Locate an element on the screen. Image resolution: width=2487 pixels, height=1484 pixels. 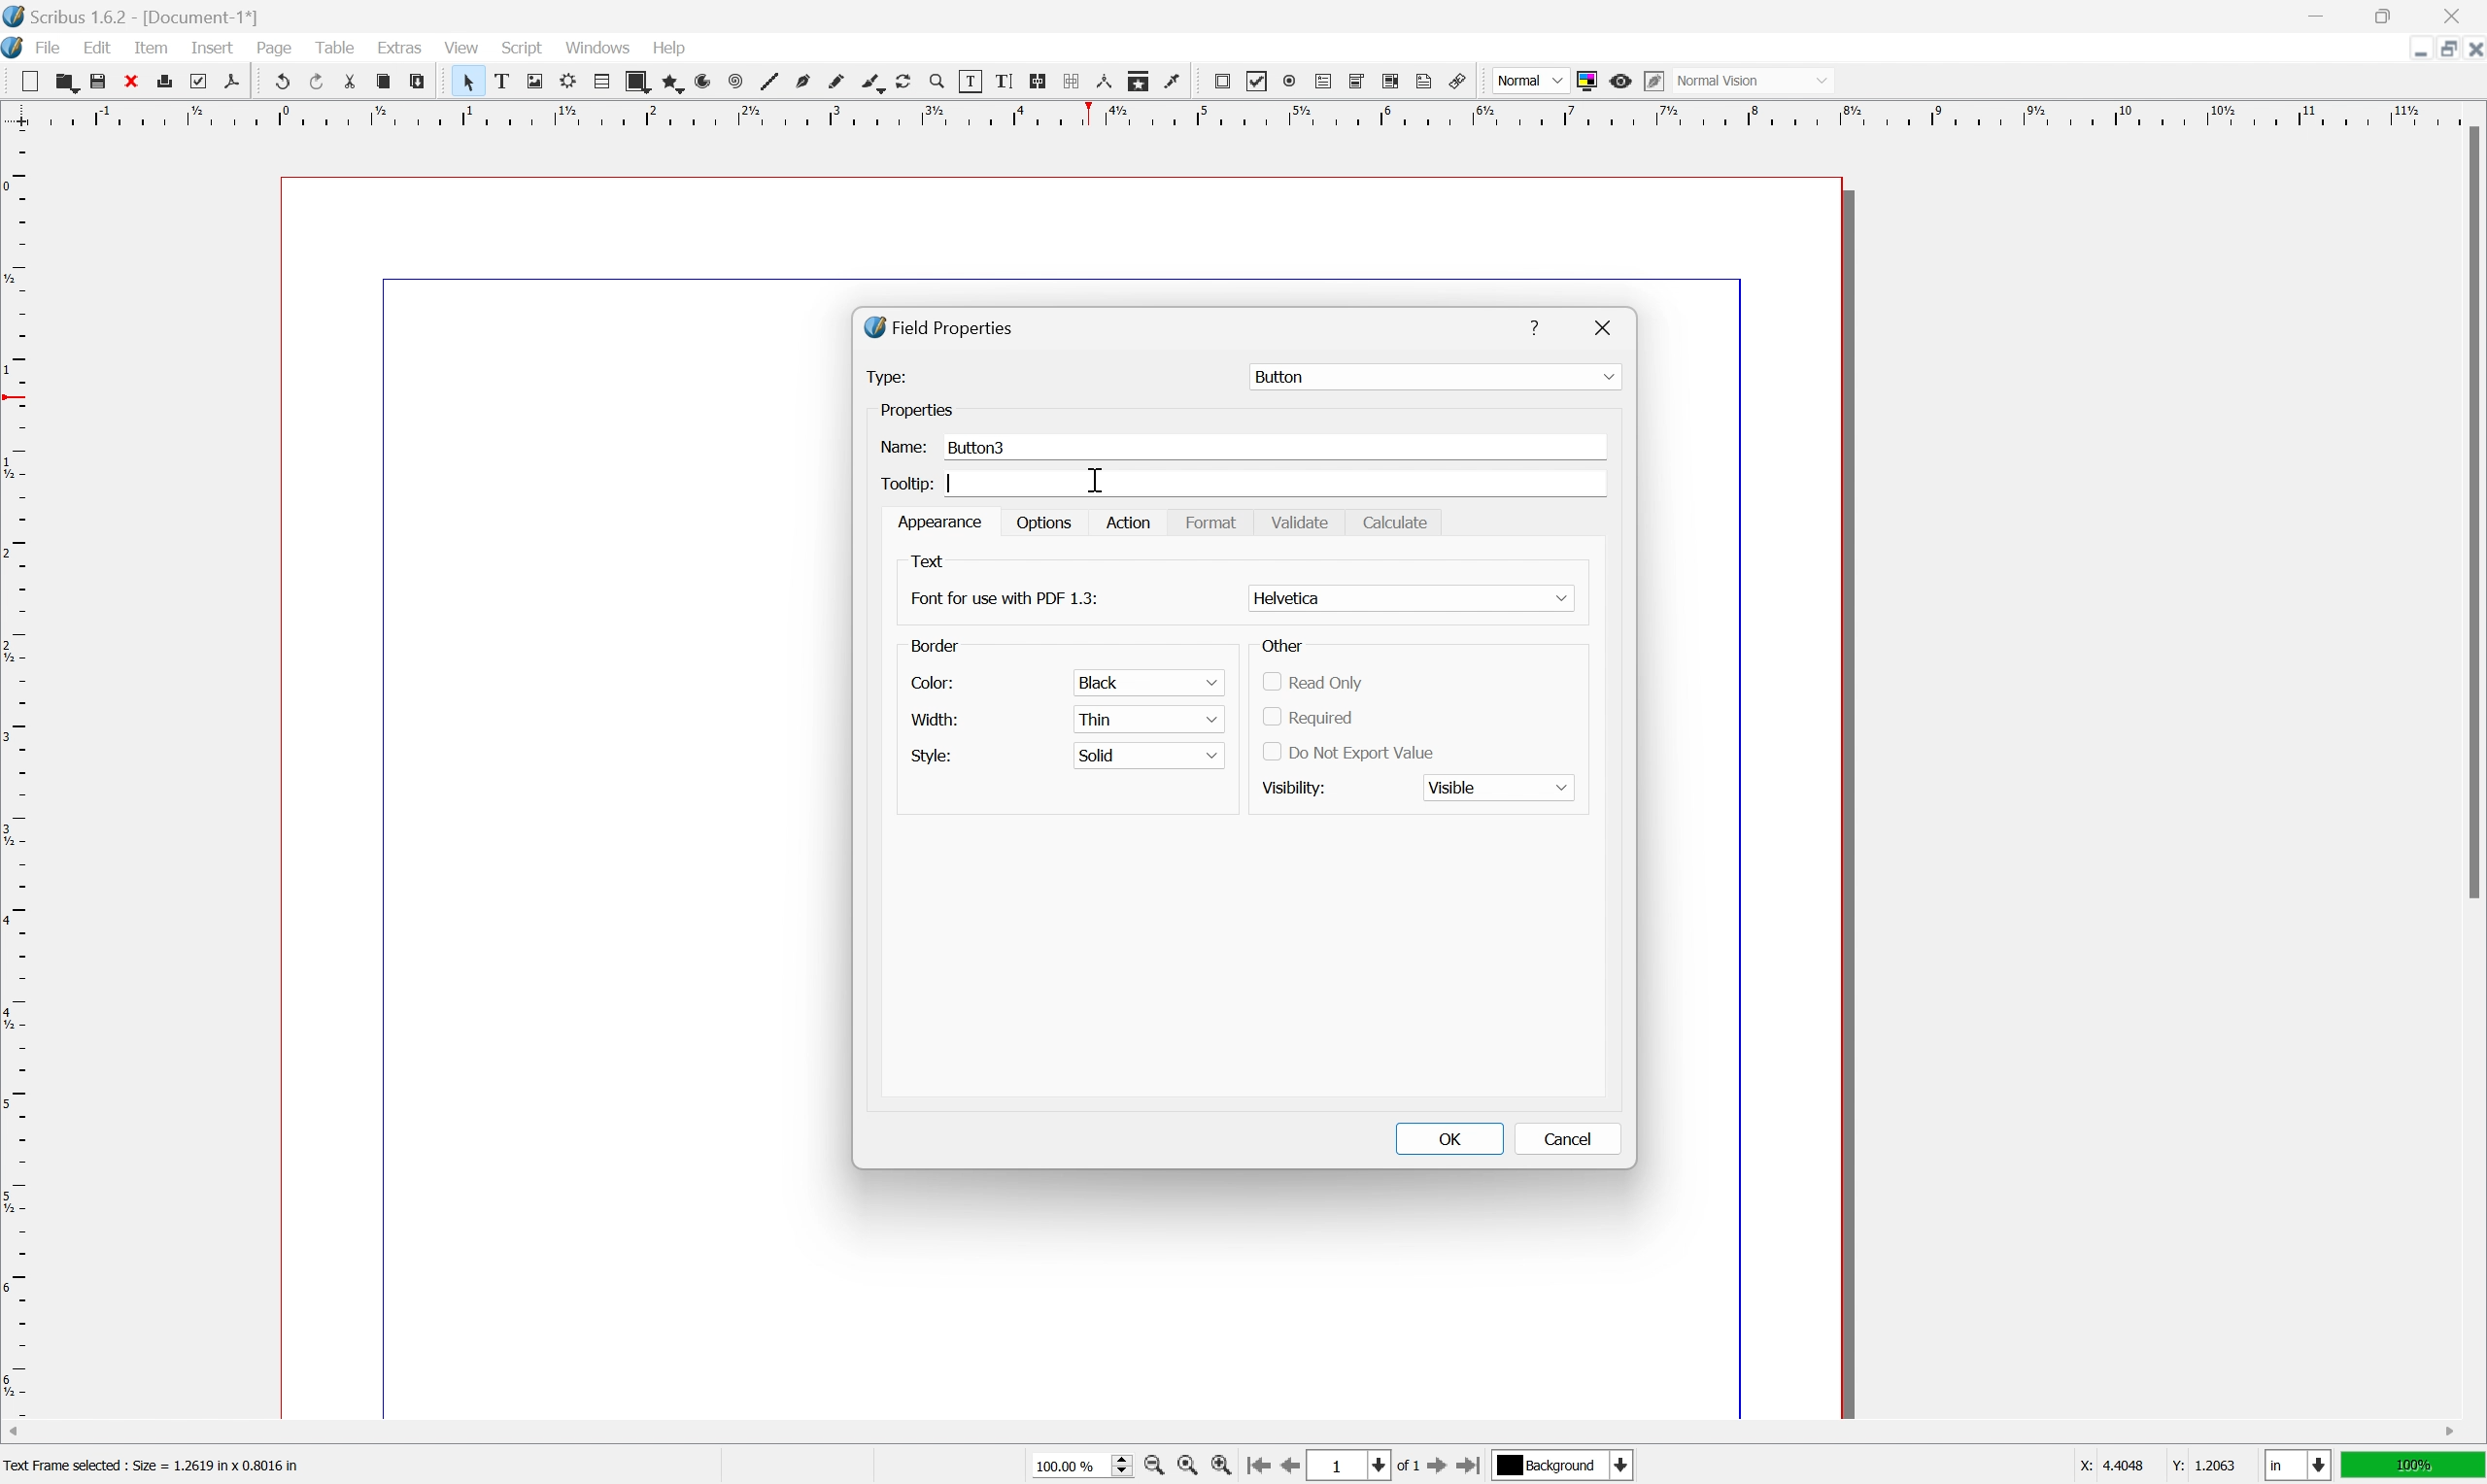
text frame is located at coordinates (502, 83).